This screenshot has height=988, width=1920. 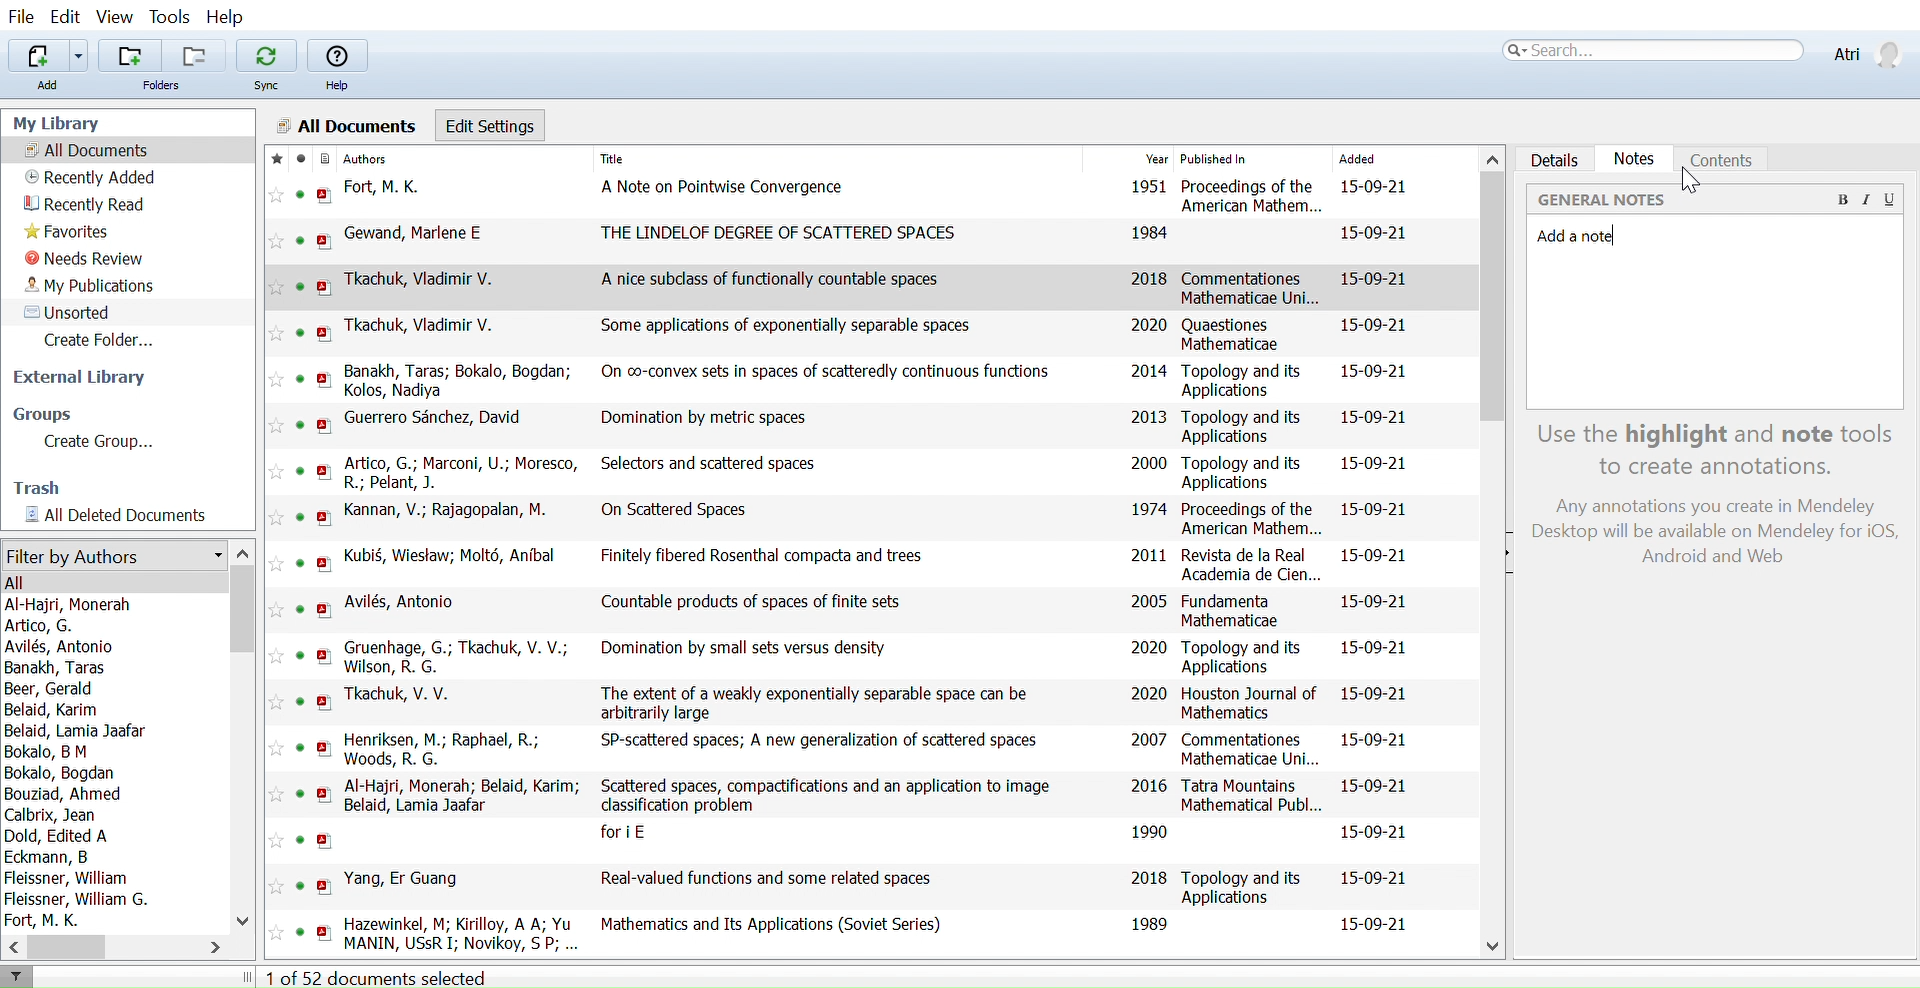 What do you see at coordinates (1149, 786) in the screenshot?
I see `2016` at bounding box center [1149, 786].